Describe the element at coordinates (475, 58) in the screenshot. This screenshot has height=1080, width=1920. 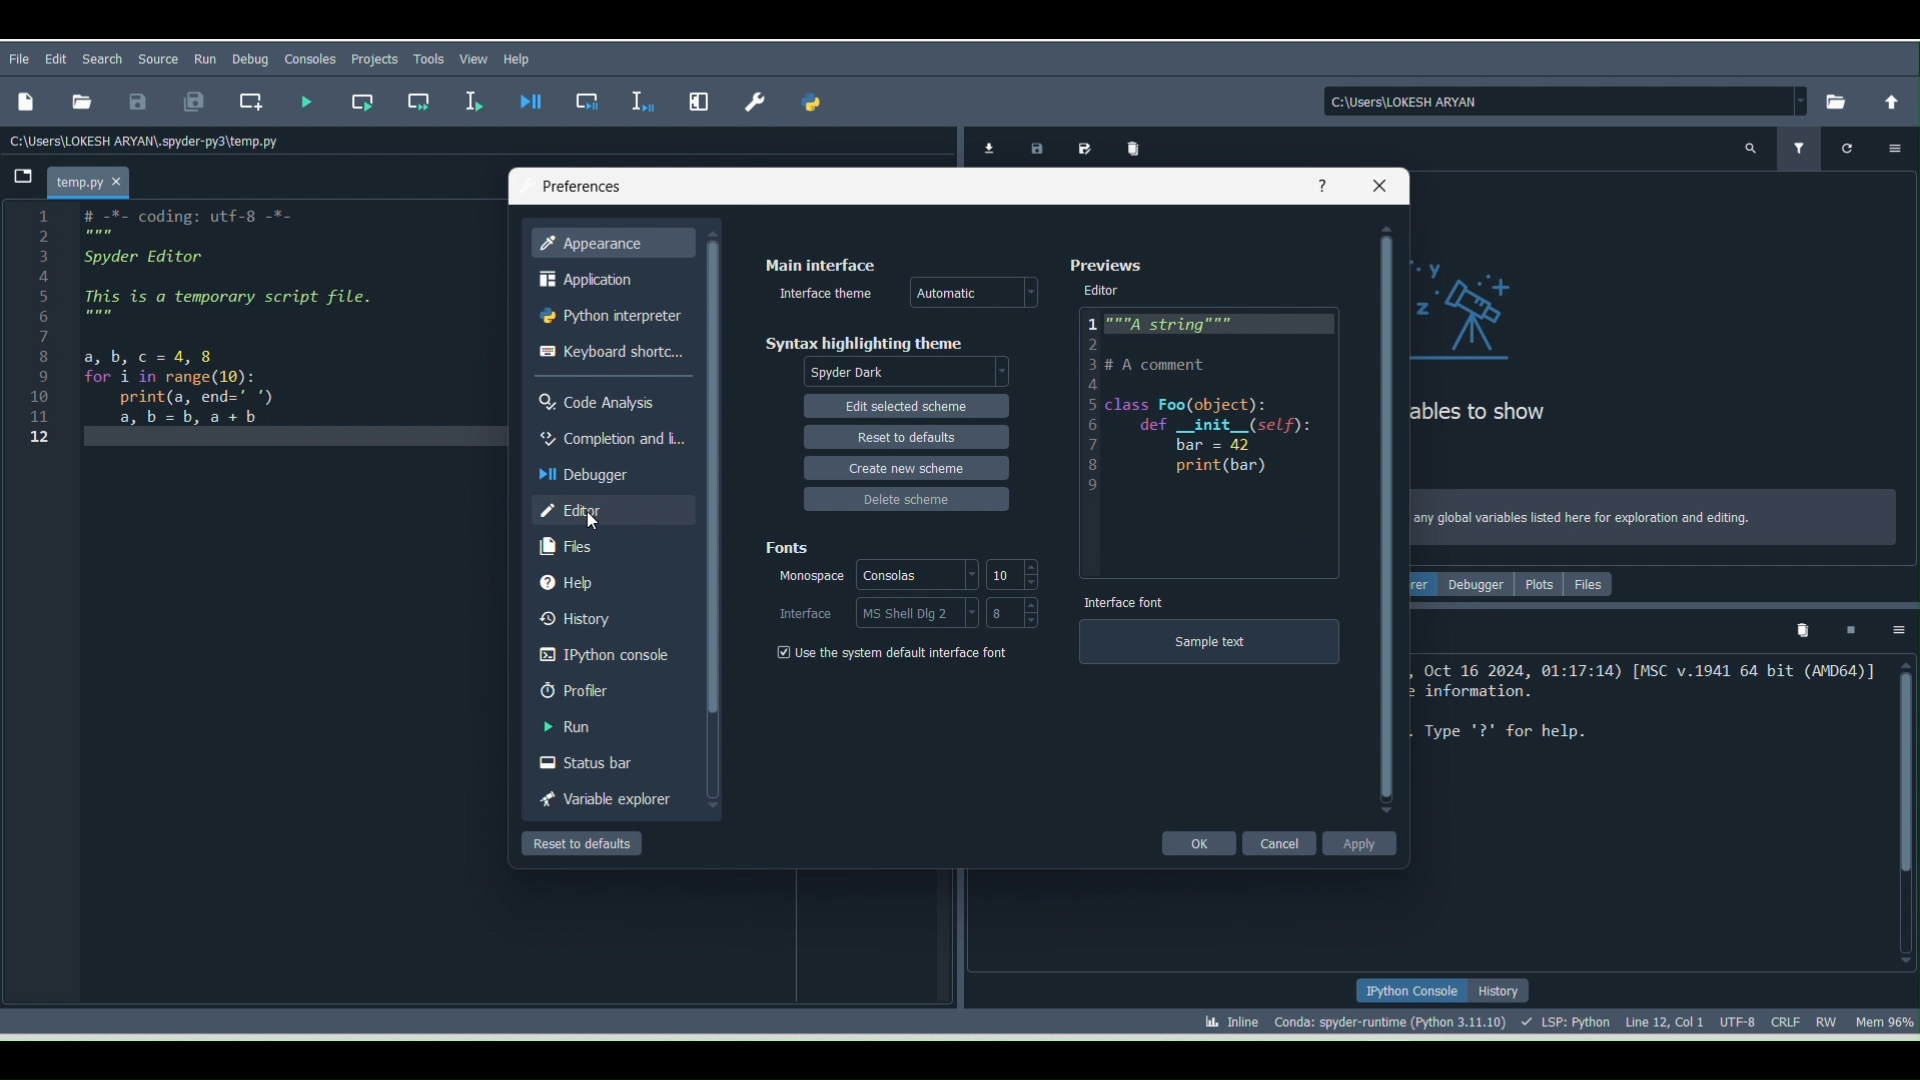
I see `View` at that location.